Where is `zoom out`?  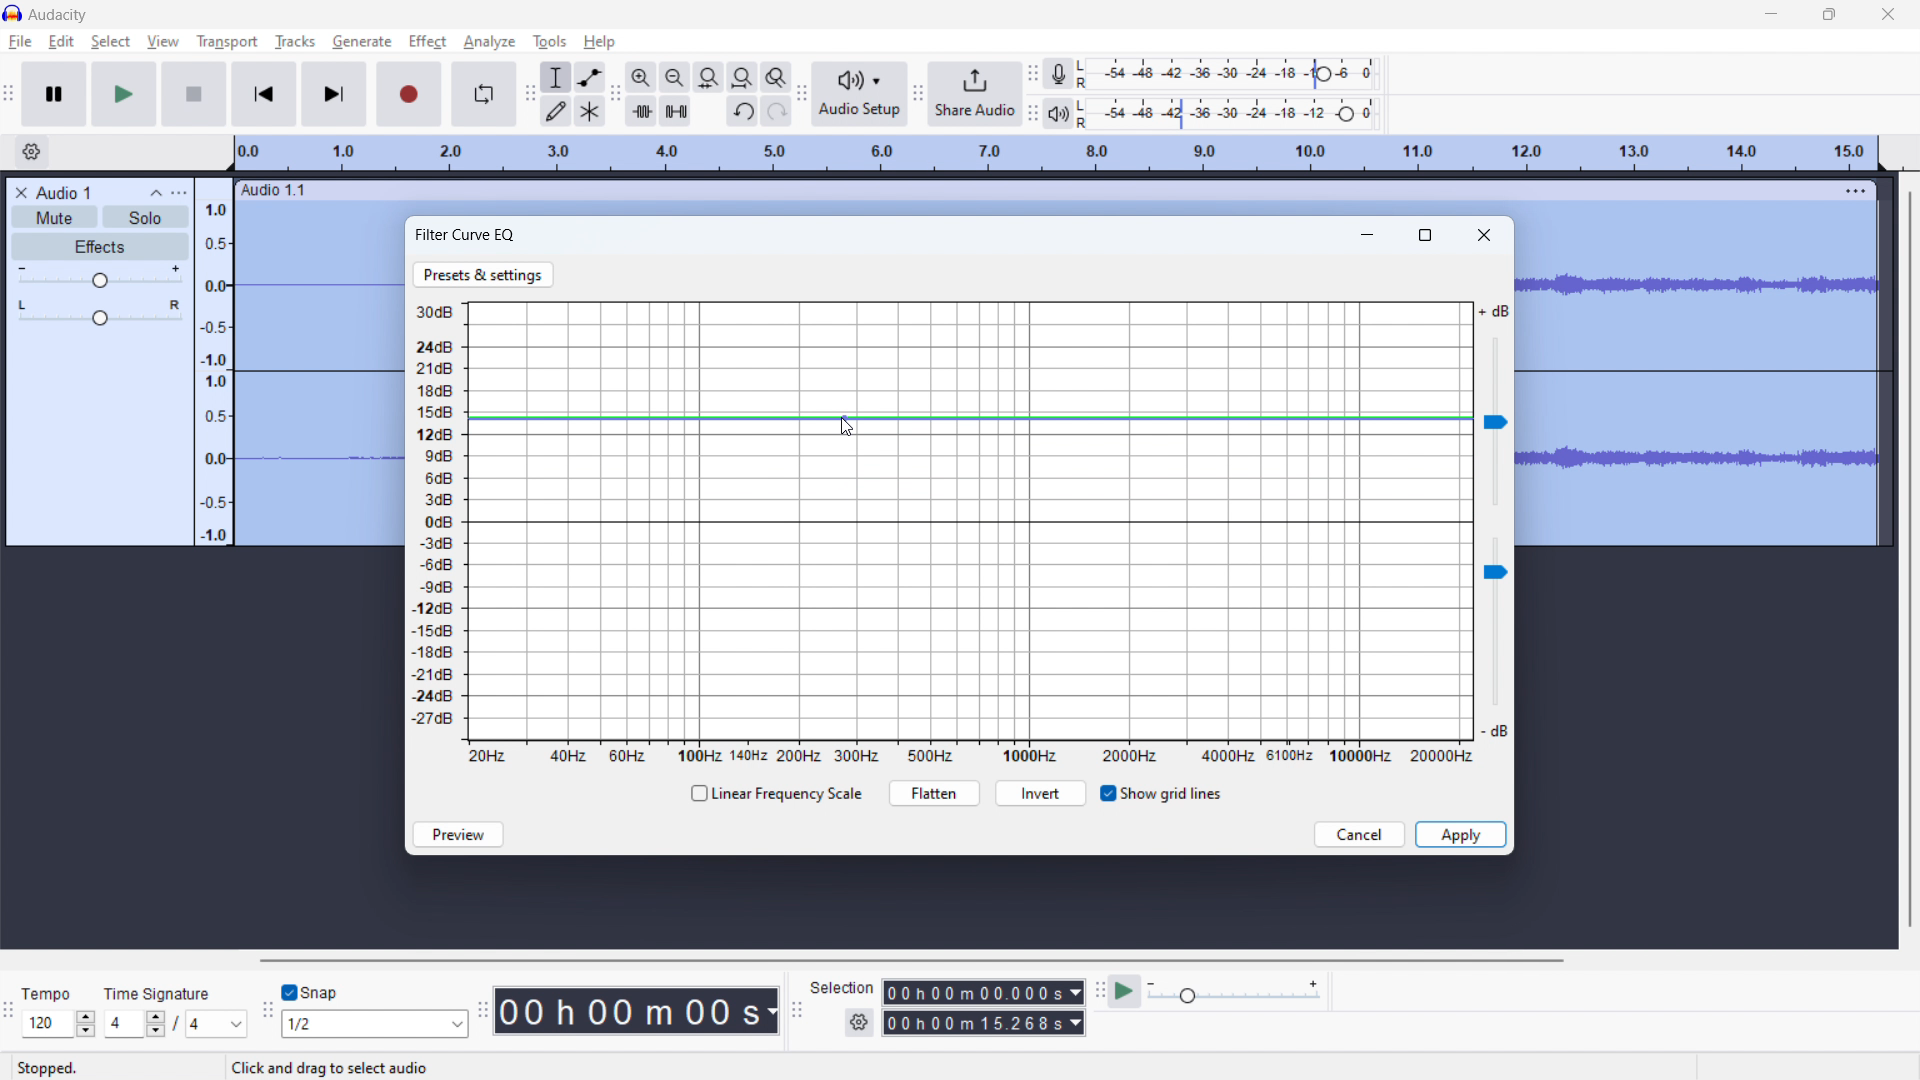 zoom out is located at coordinates (674, 76).